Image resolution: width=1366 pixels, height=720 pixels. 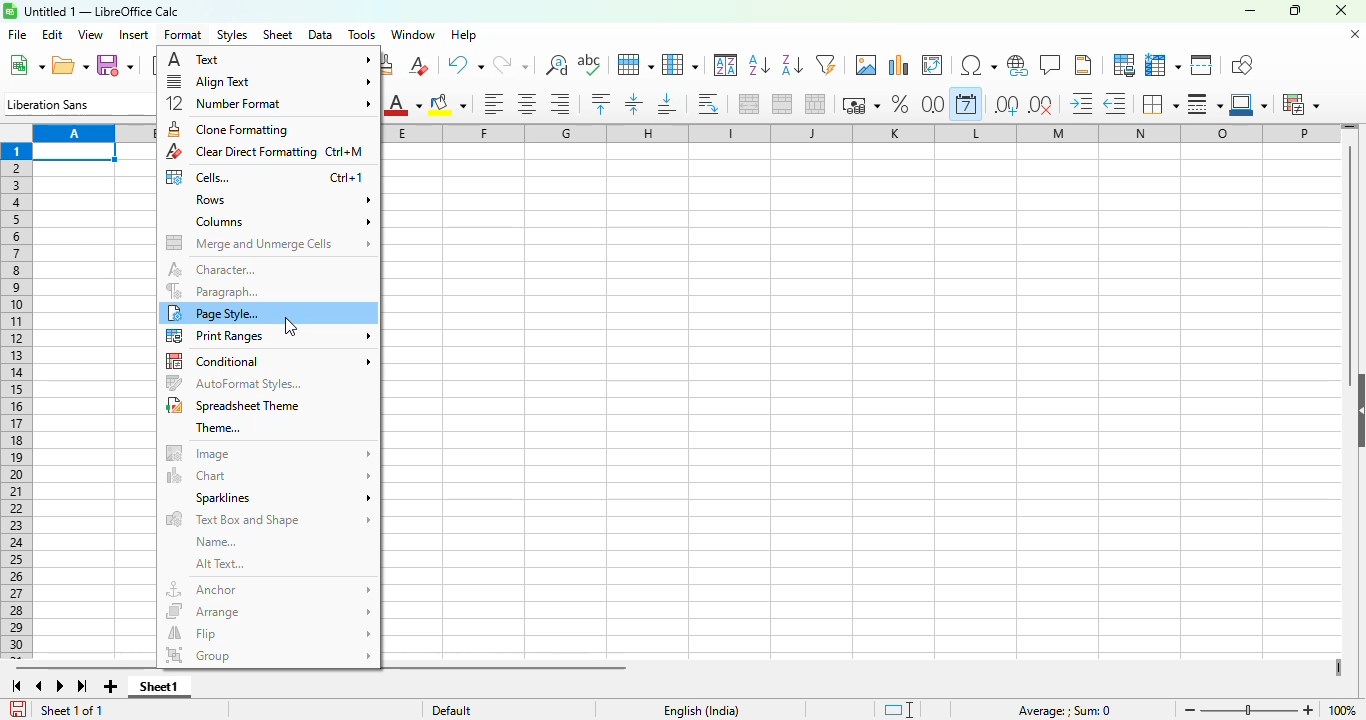 I want to click on insert or edit pivot table, so click(x=934, y=65).